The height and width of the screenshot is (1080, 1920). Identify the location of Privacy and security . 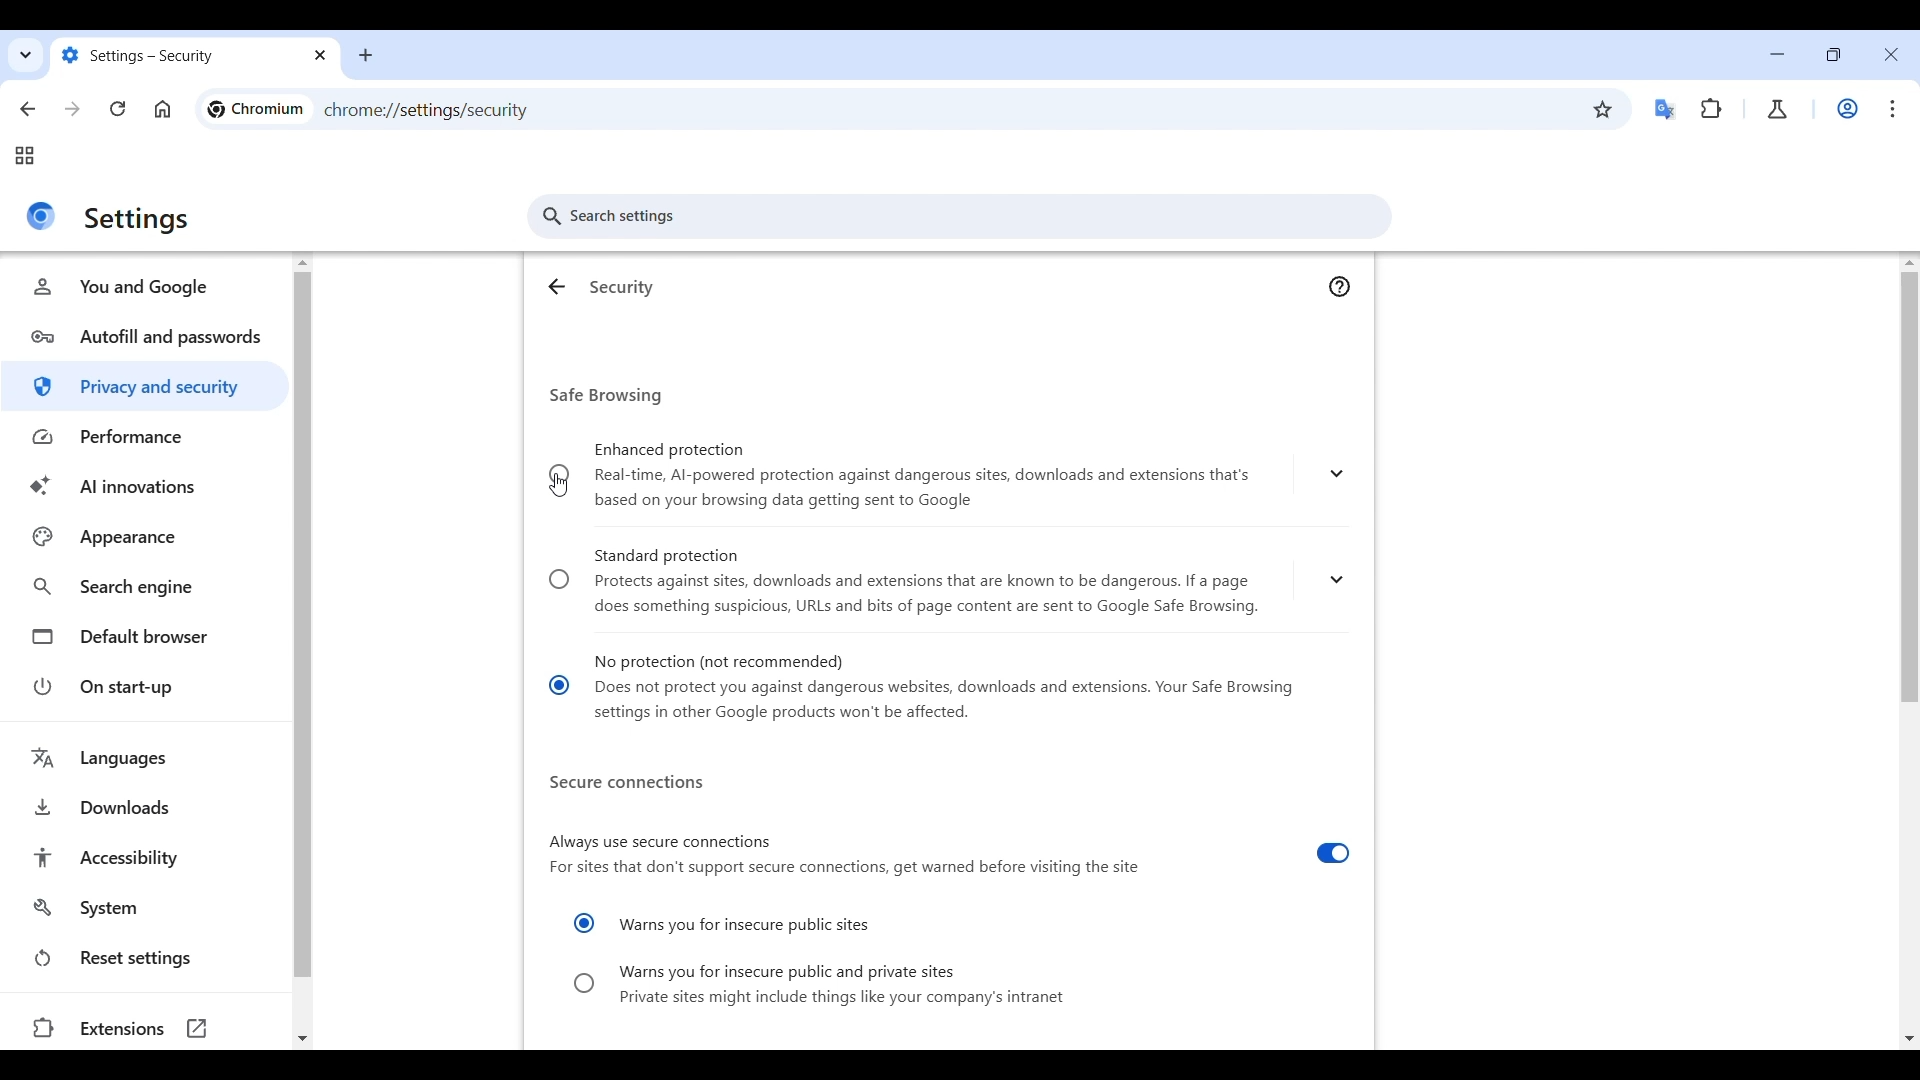
(145, 387).